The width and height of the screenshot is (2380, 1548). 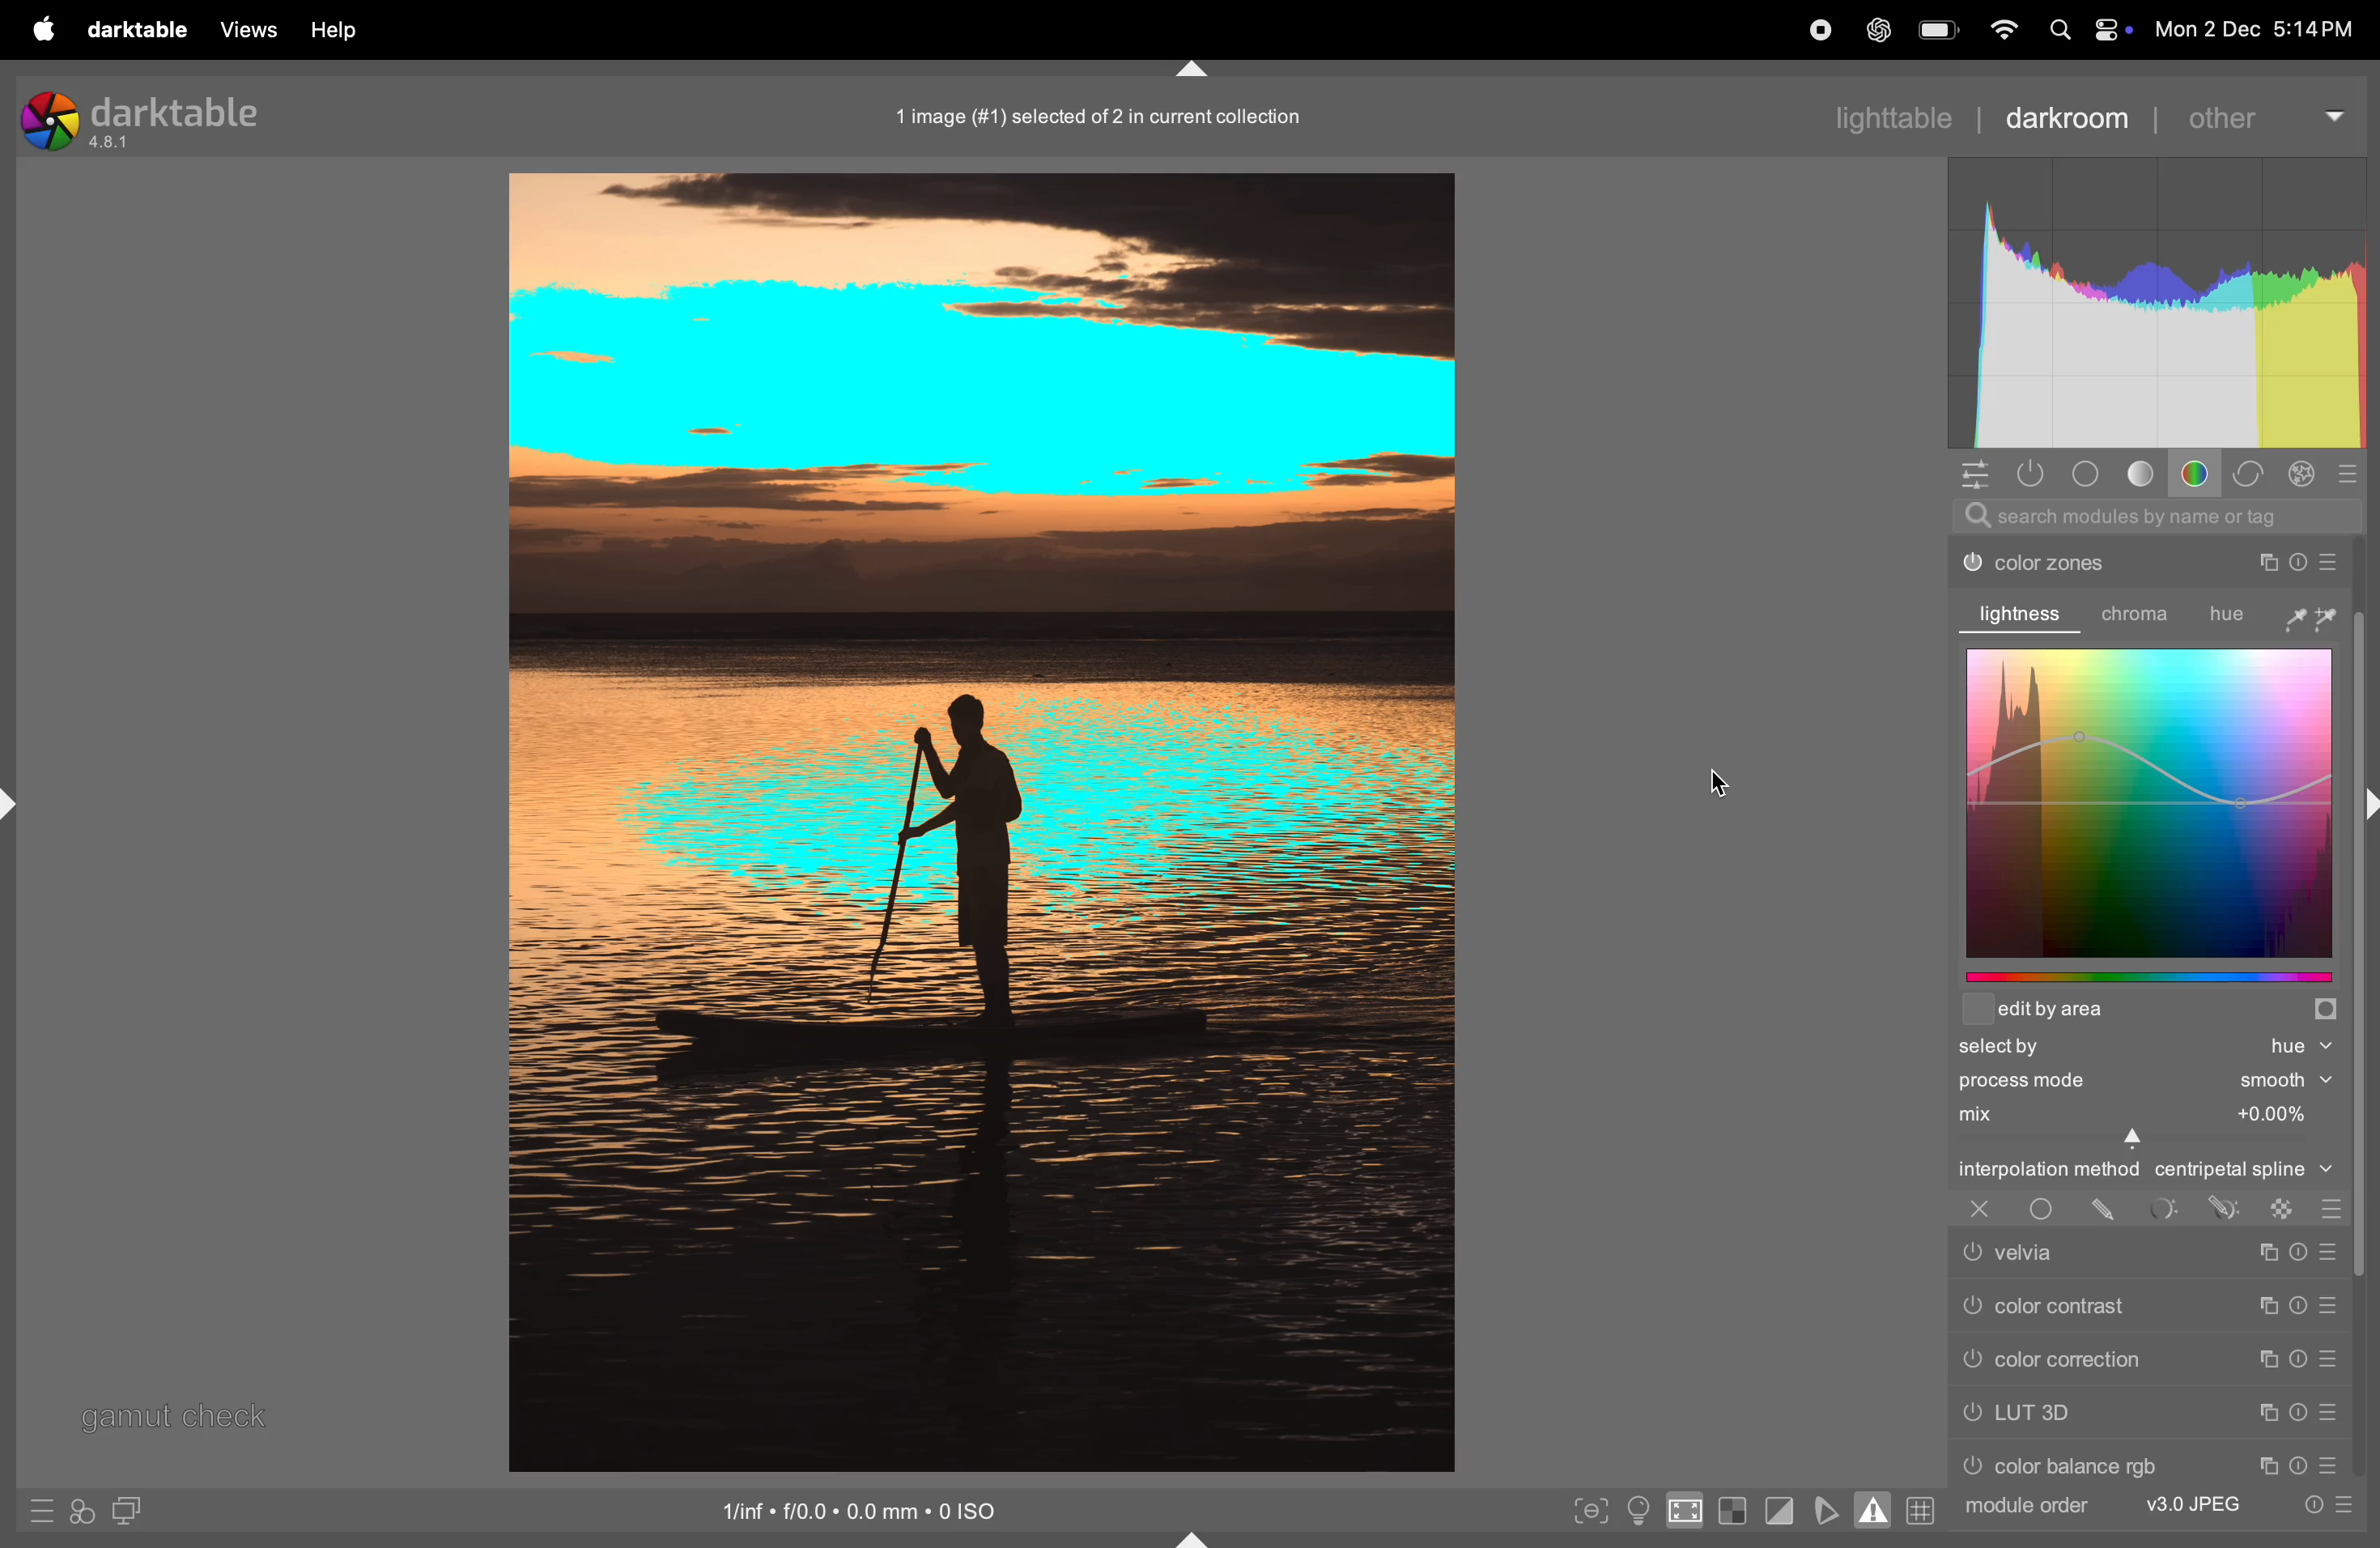 I want to click on color correction, so click(x=2087, y=1359).